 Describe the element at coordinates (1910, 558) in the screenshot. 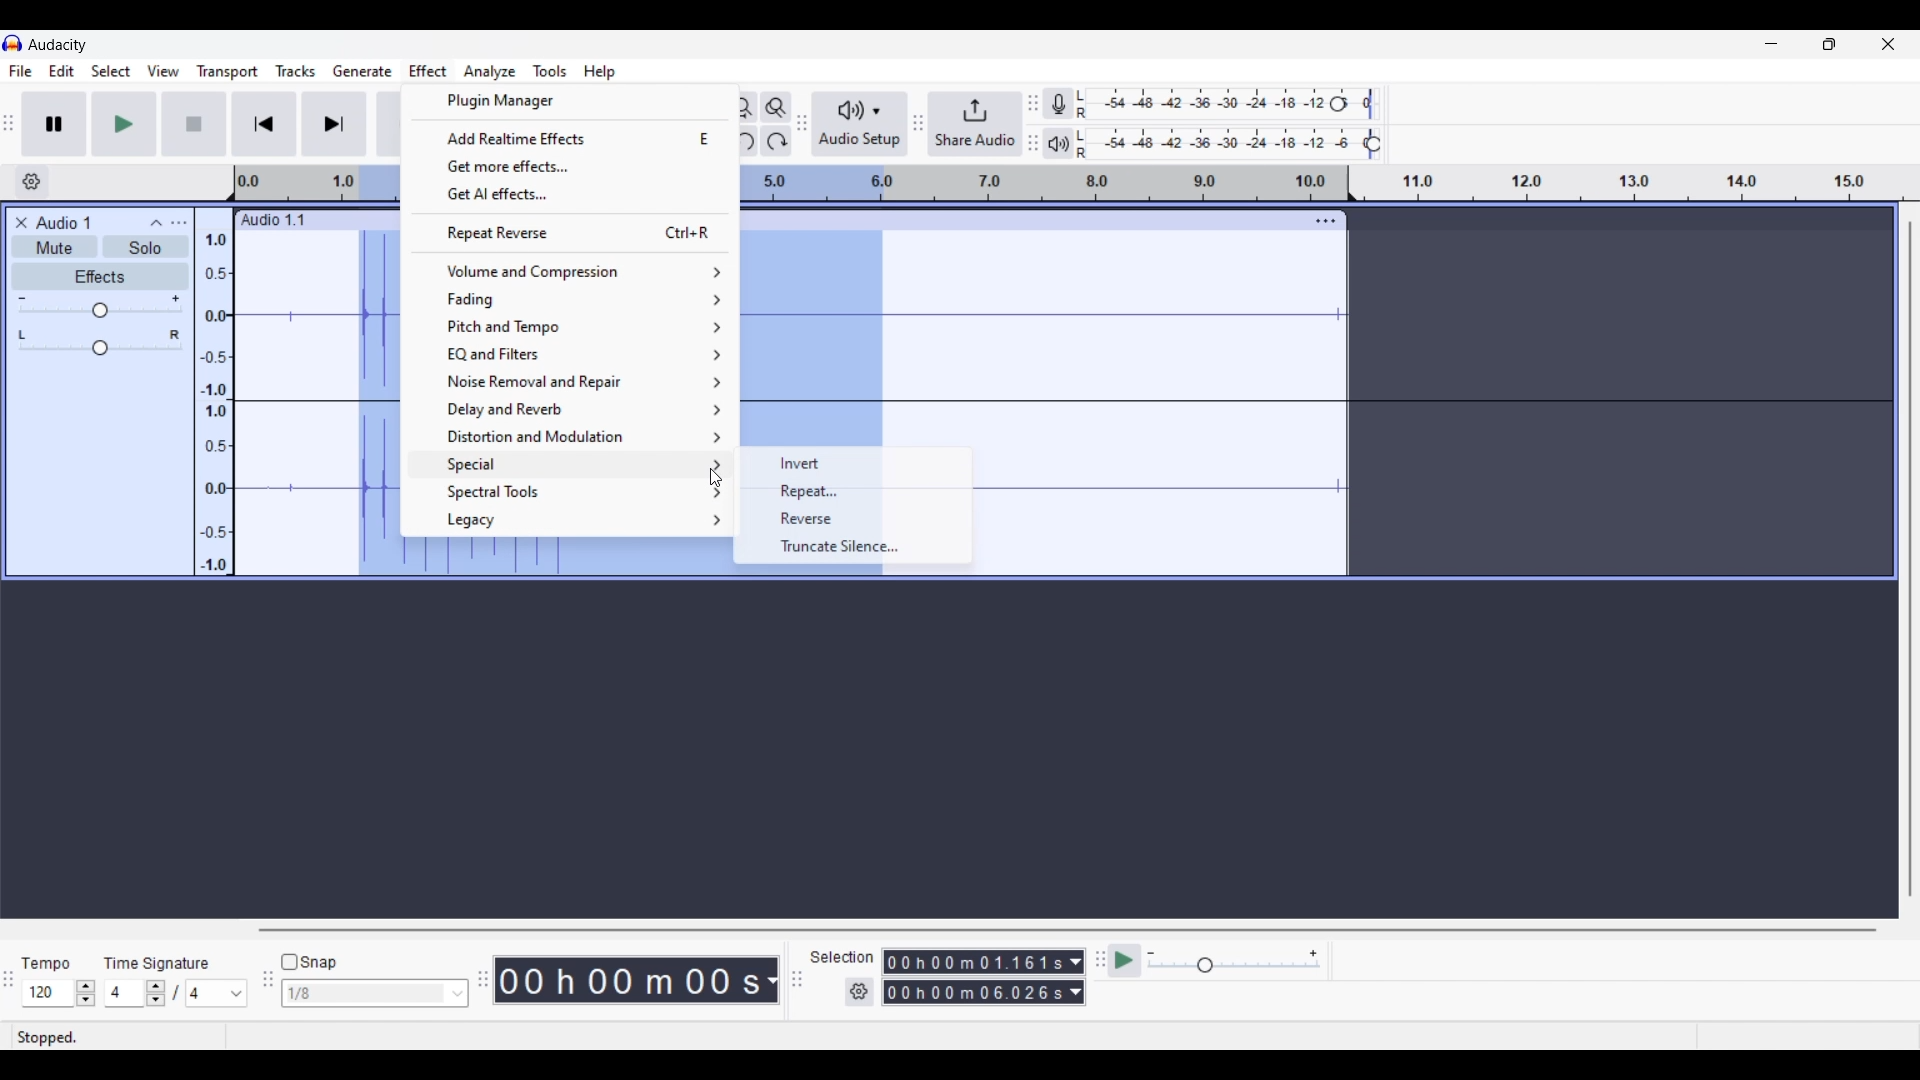

I see `Vertical slide bar` at that location.